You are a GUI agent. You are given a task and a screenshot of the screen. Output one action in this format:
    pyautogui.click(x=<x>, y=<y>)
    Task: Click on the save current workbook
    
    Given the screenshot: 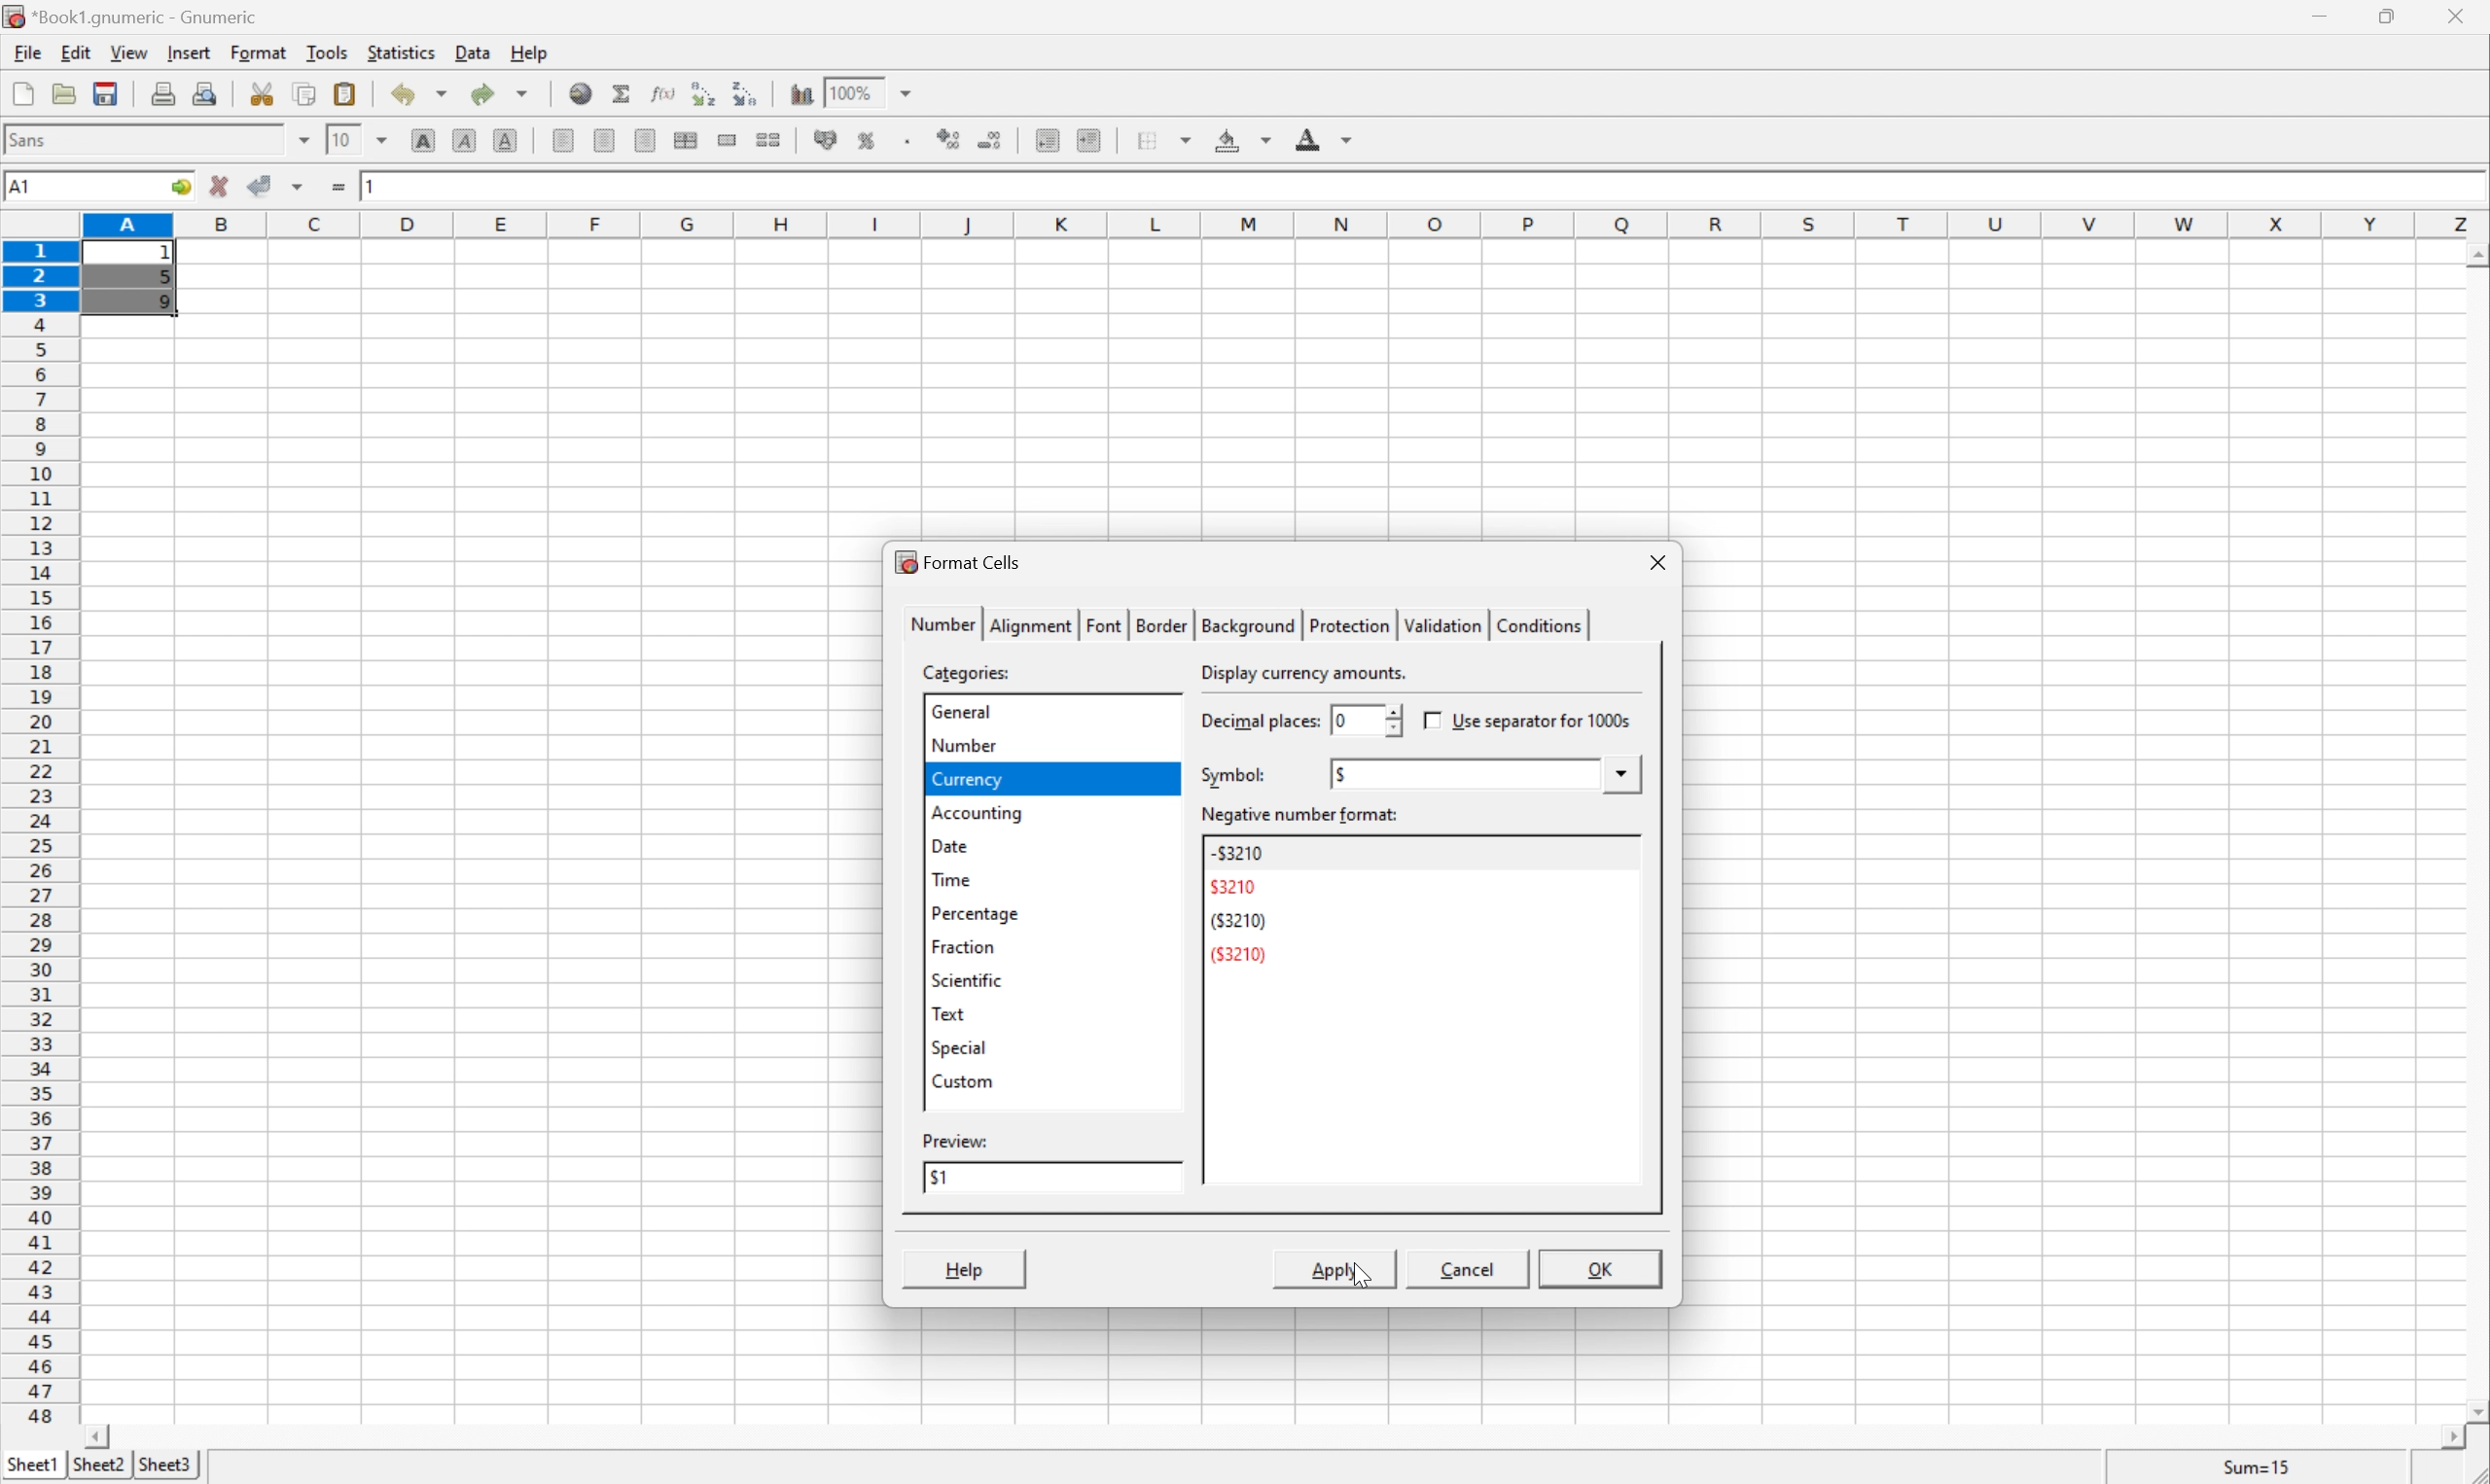 What is the action you would take?
    pyautogui.click(x=106, y=93)
    